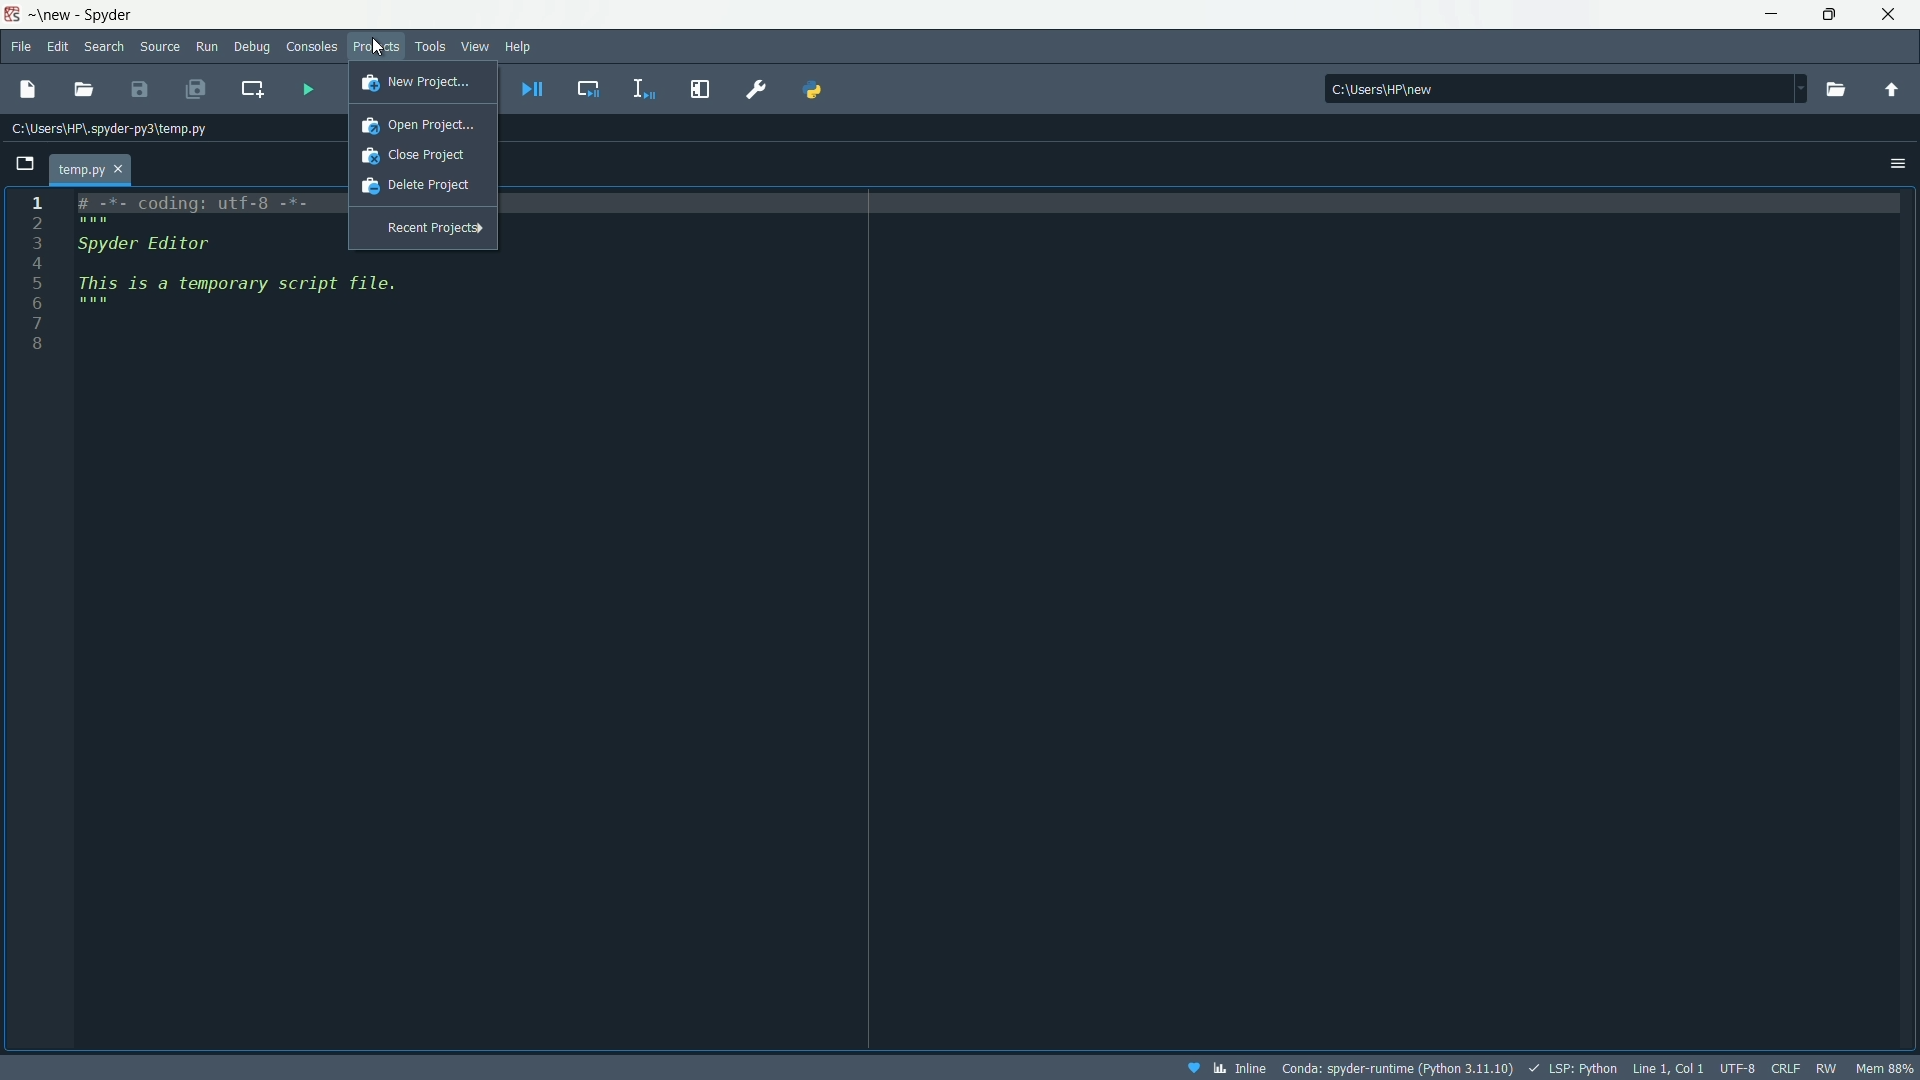 This screenshot has height=1080, width=1920. I want to click on Browse working directory, so click(1838, 85).